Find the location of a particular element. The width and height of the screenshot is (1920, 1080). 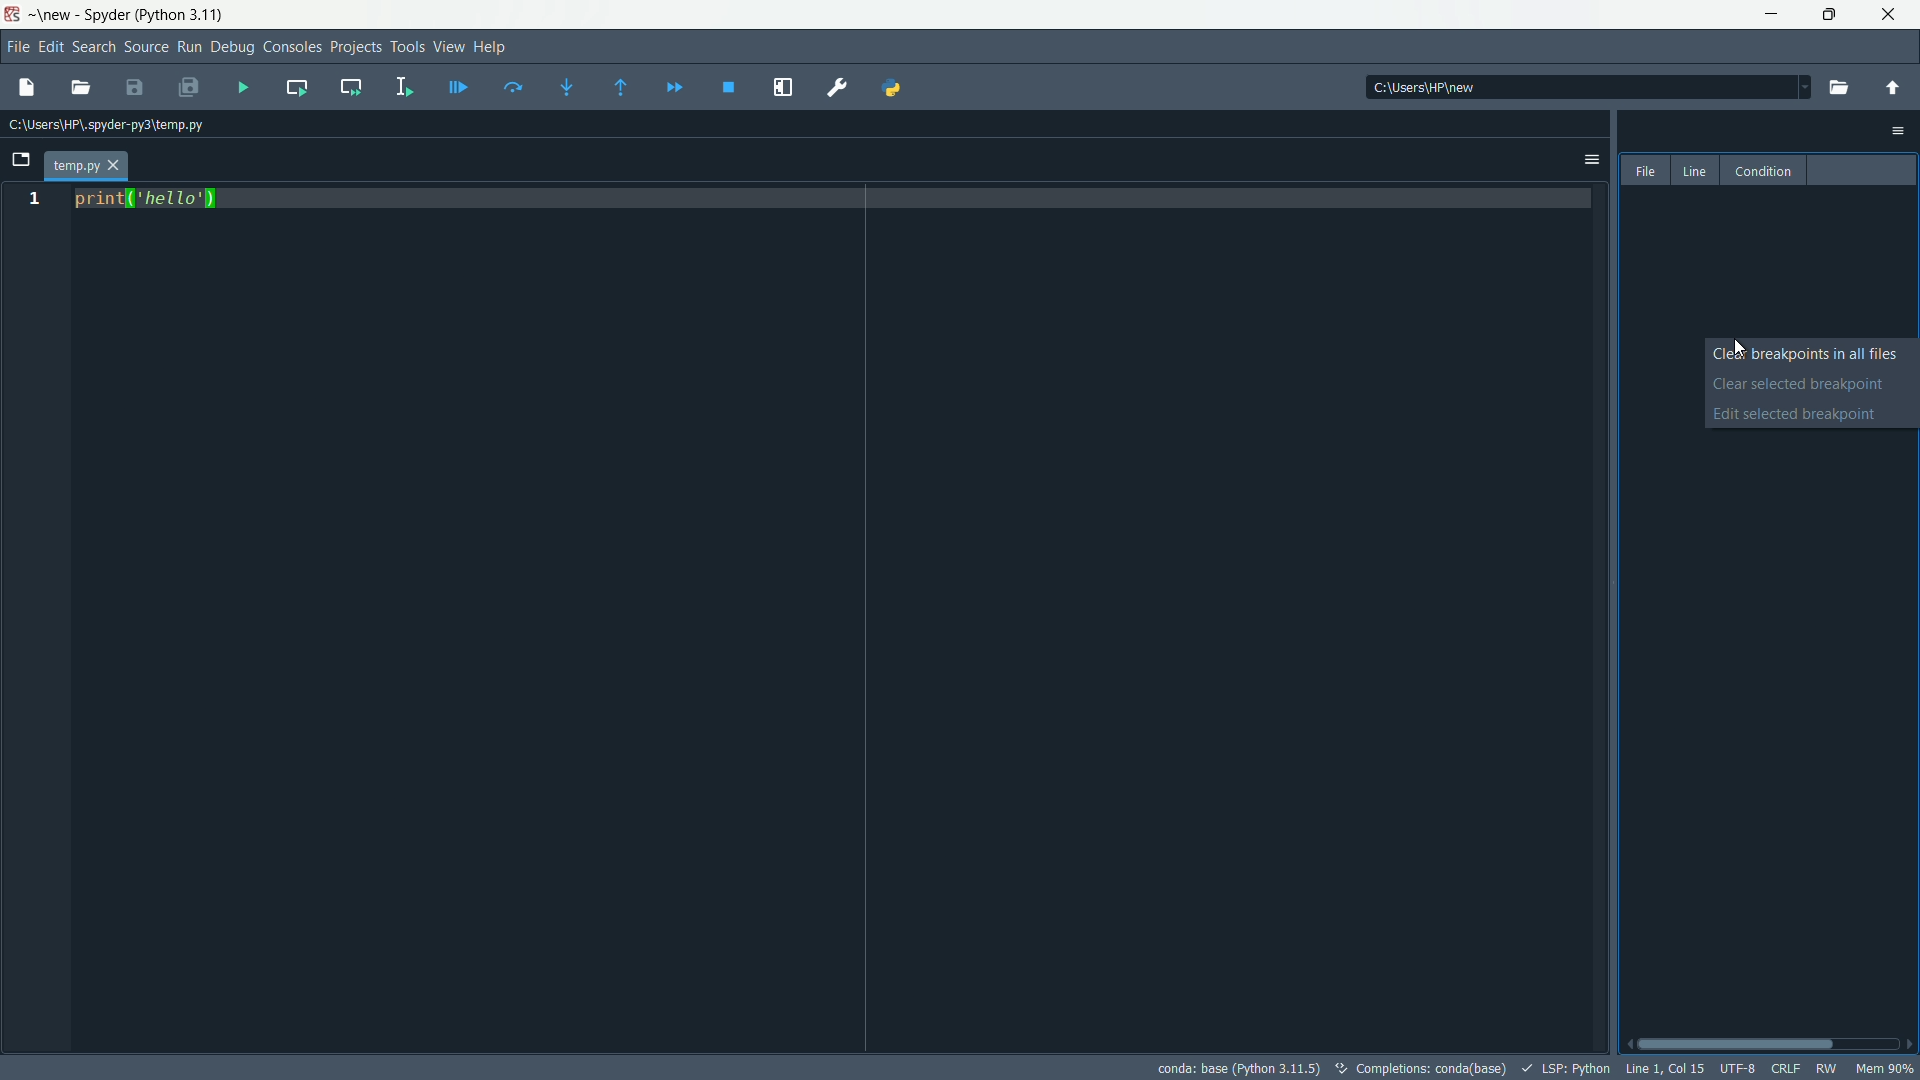

completions: conda(base) is located at coordinates (1419, 1068).